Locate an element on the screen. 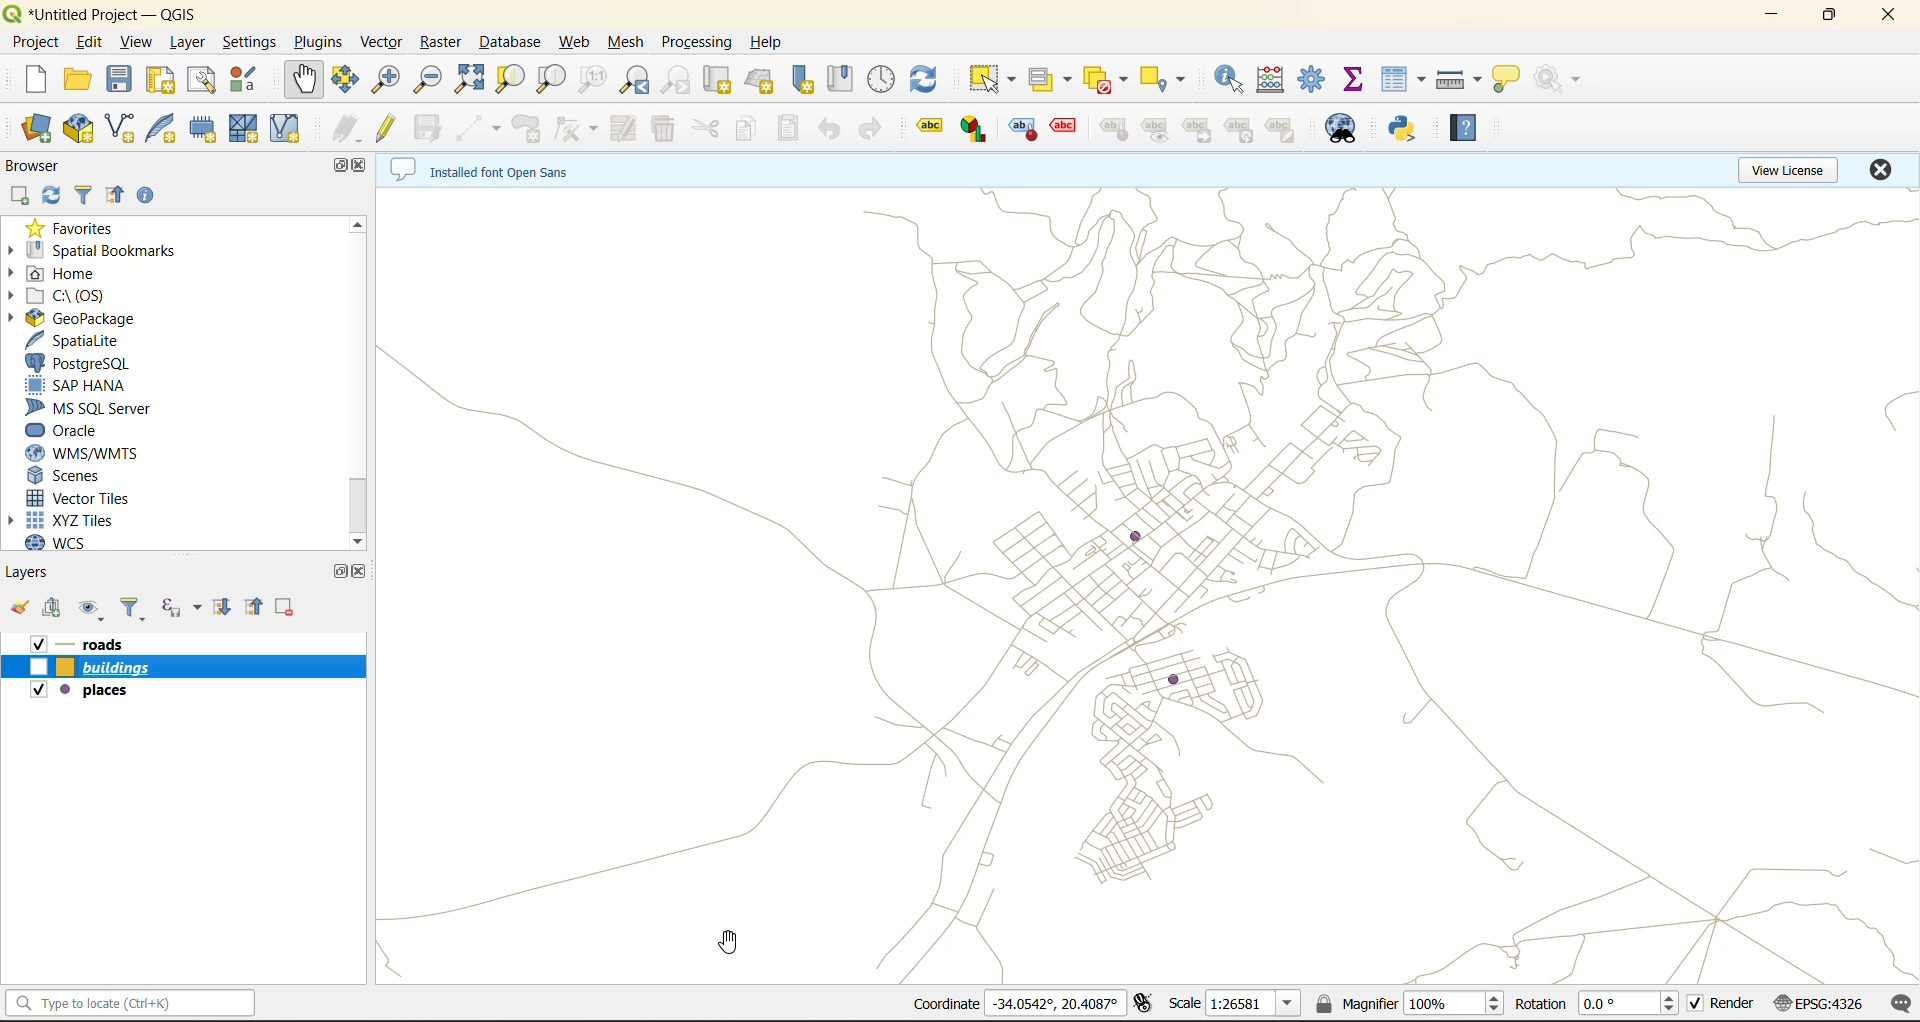 Image resolution: width=1920 pixels, height=1022 pixels. show layout is located at coordinates (204, 83).